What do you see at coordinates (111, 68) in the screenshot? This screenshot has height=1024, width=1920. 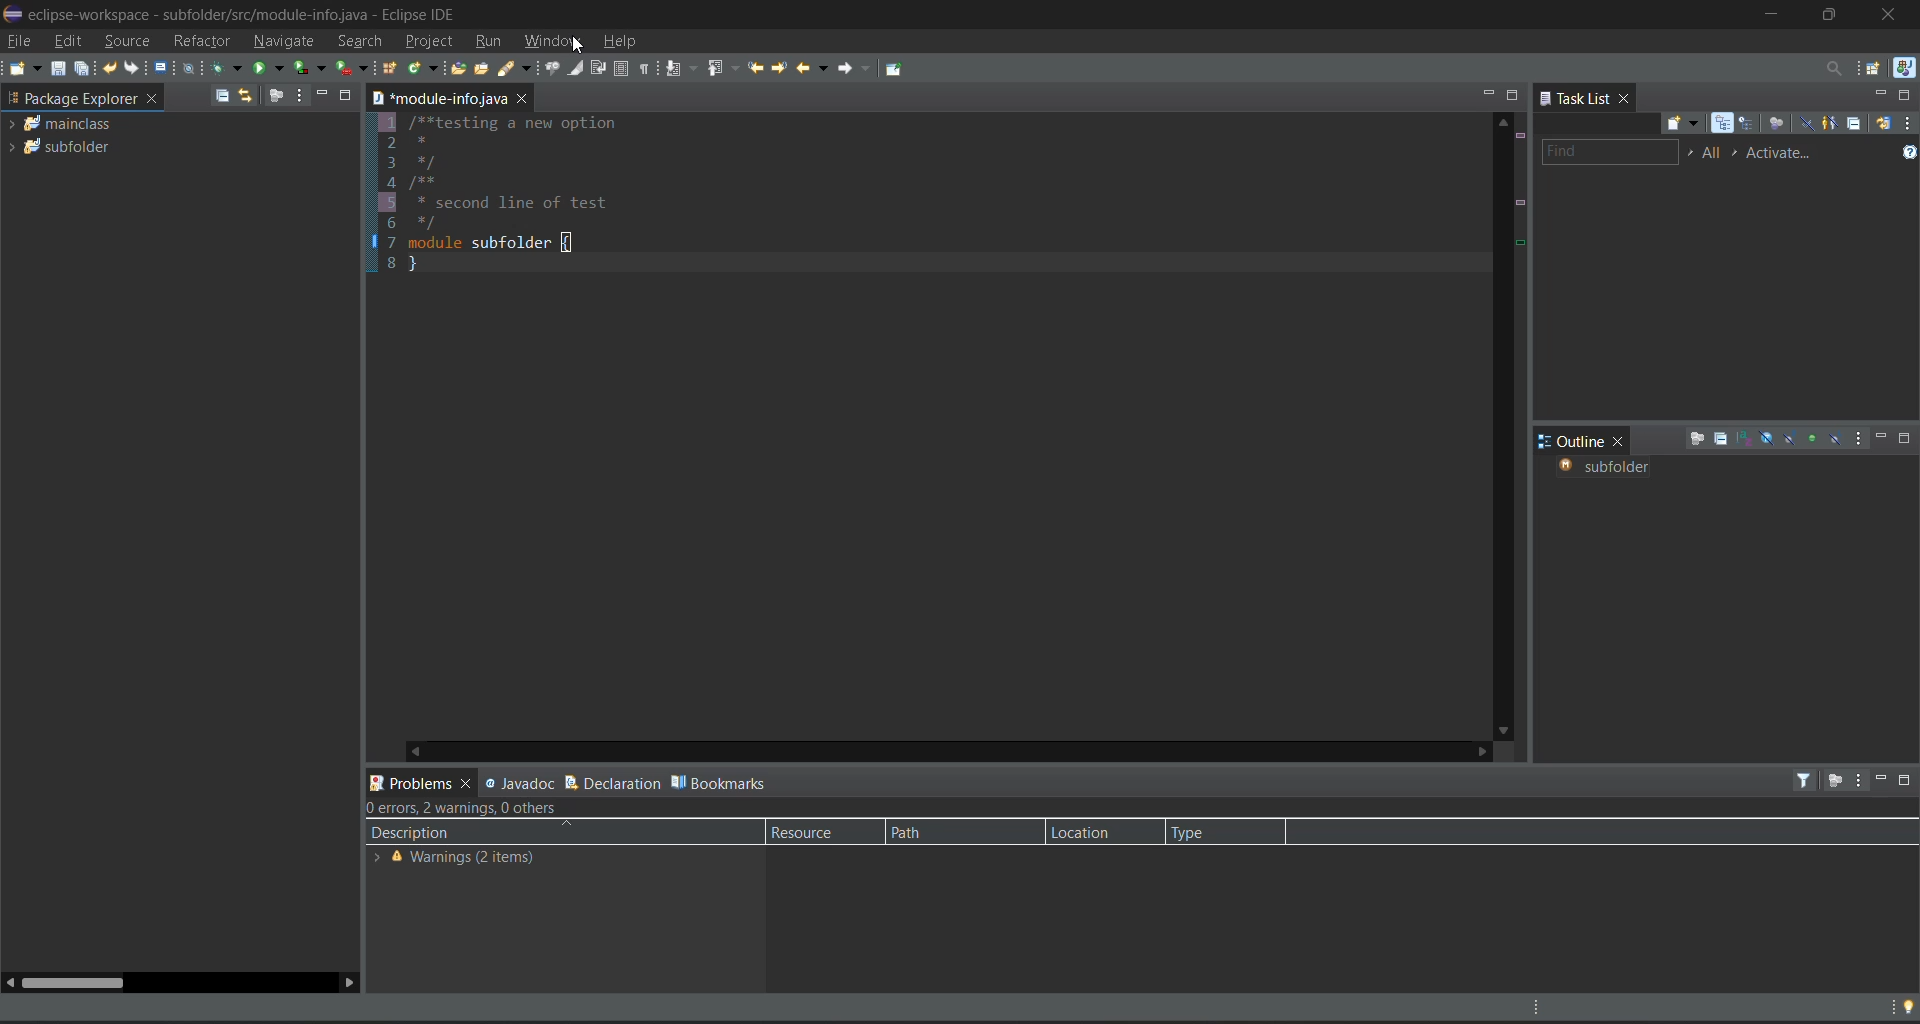 I see `undo` at bounding box center [111, 68].